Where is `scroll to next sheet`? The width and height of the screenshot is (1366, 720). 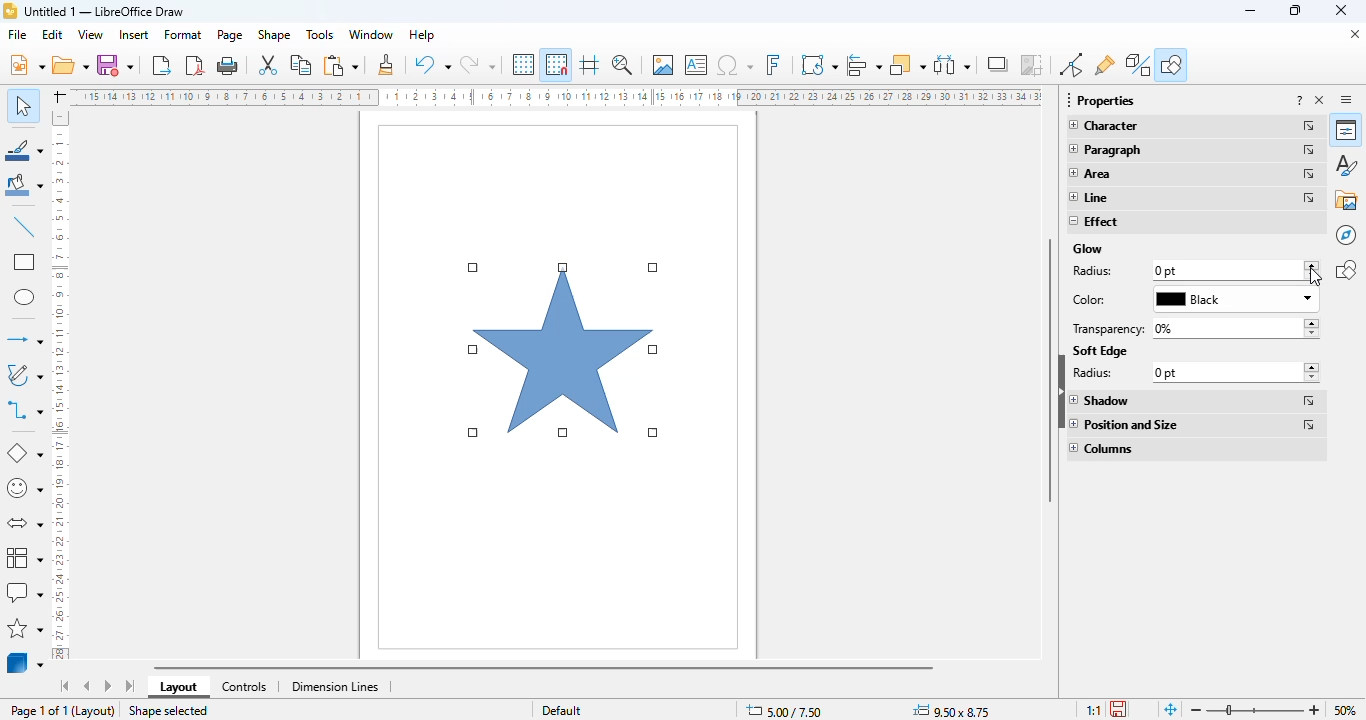
scroll to next sheet is located at coordinates (108, 686).